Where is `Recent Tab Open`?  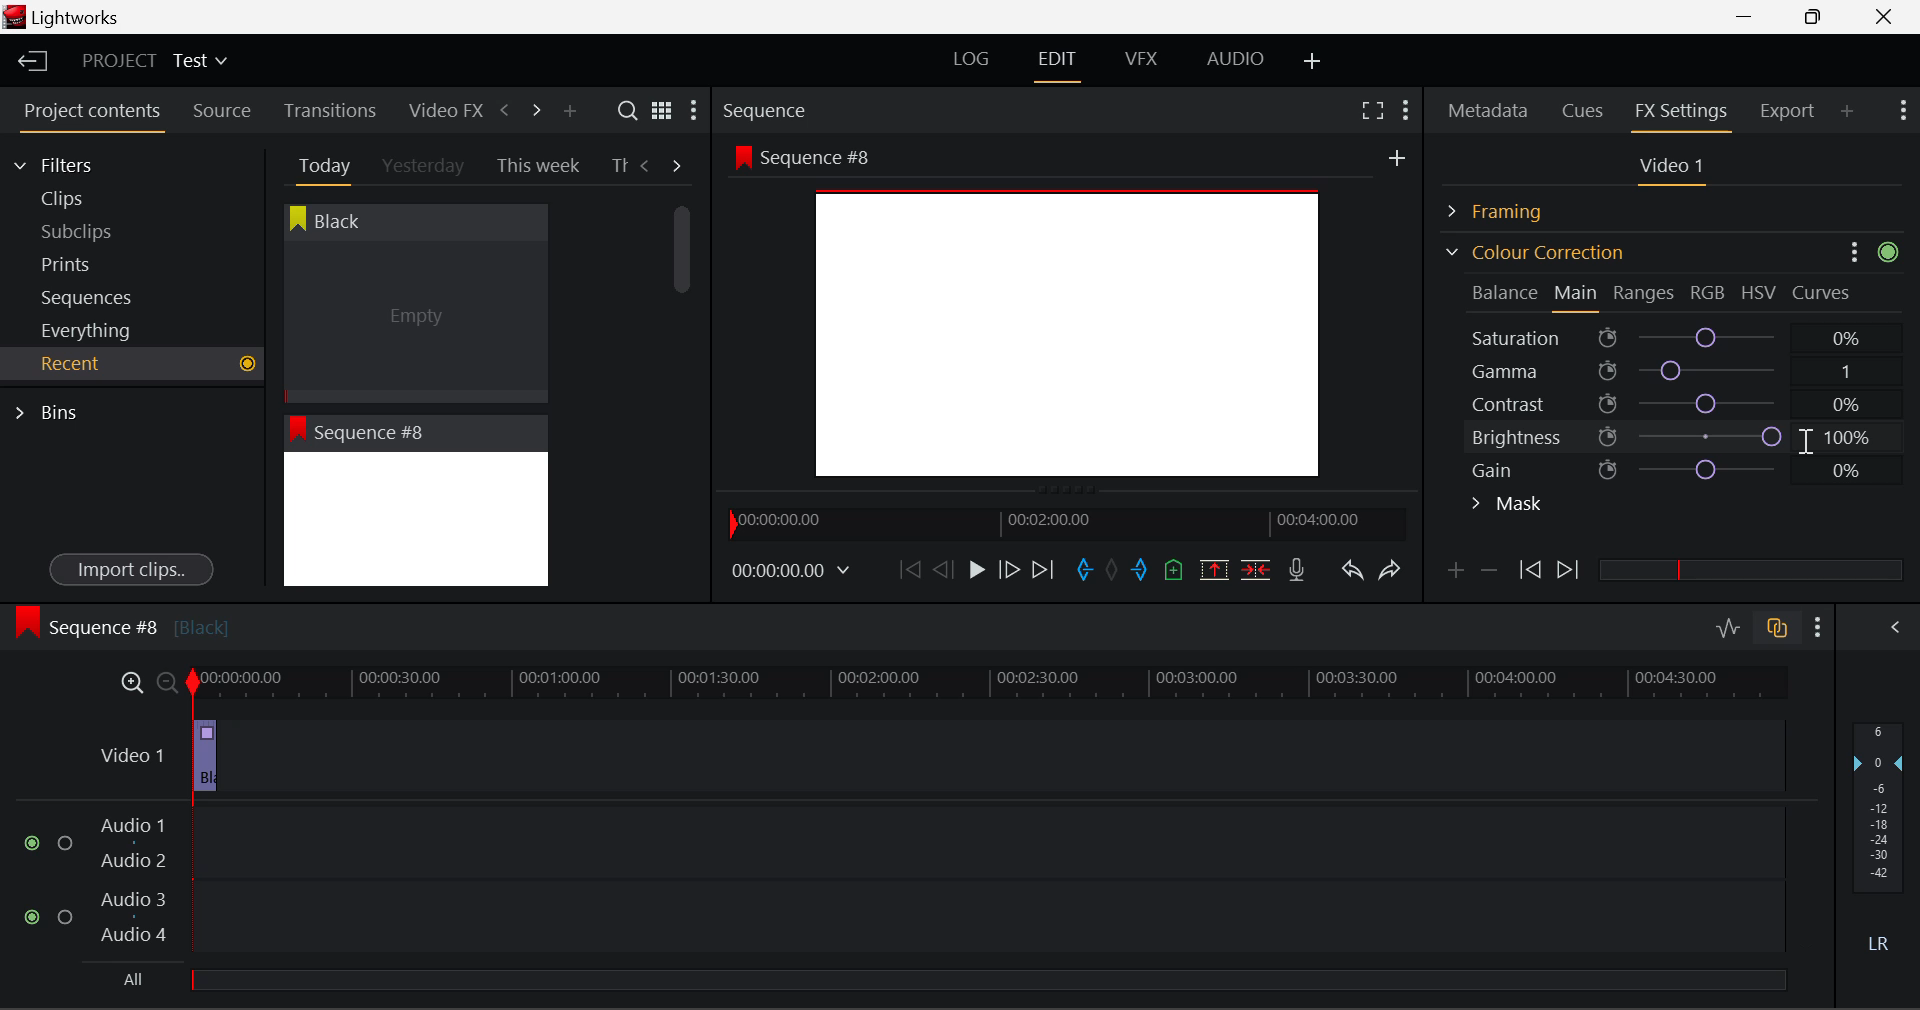 Recent Tab Open is located at coordinates (132, 364).